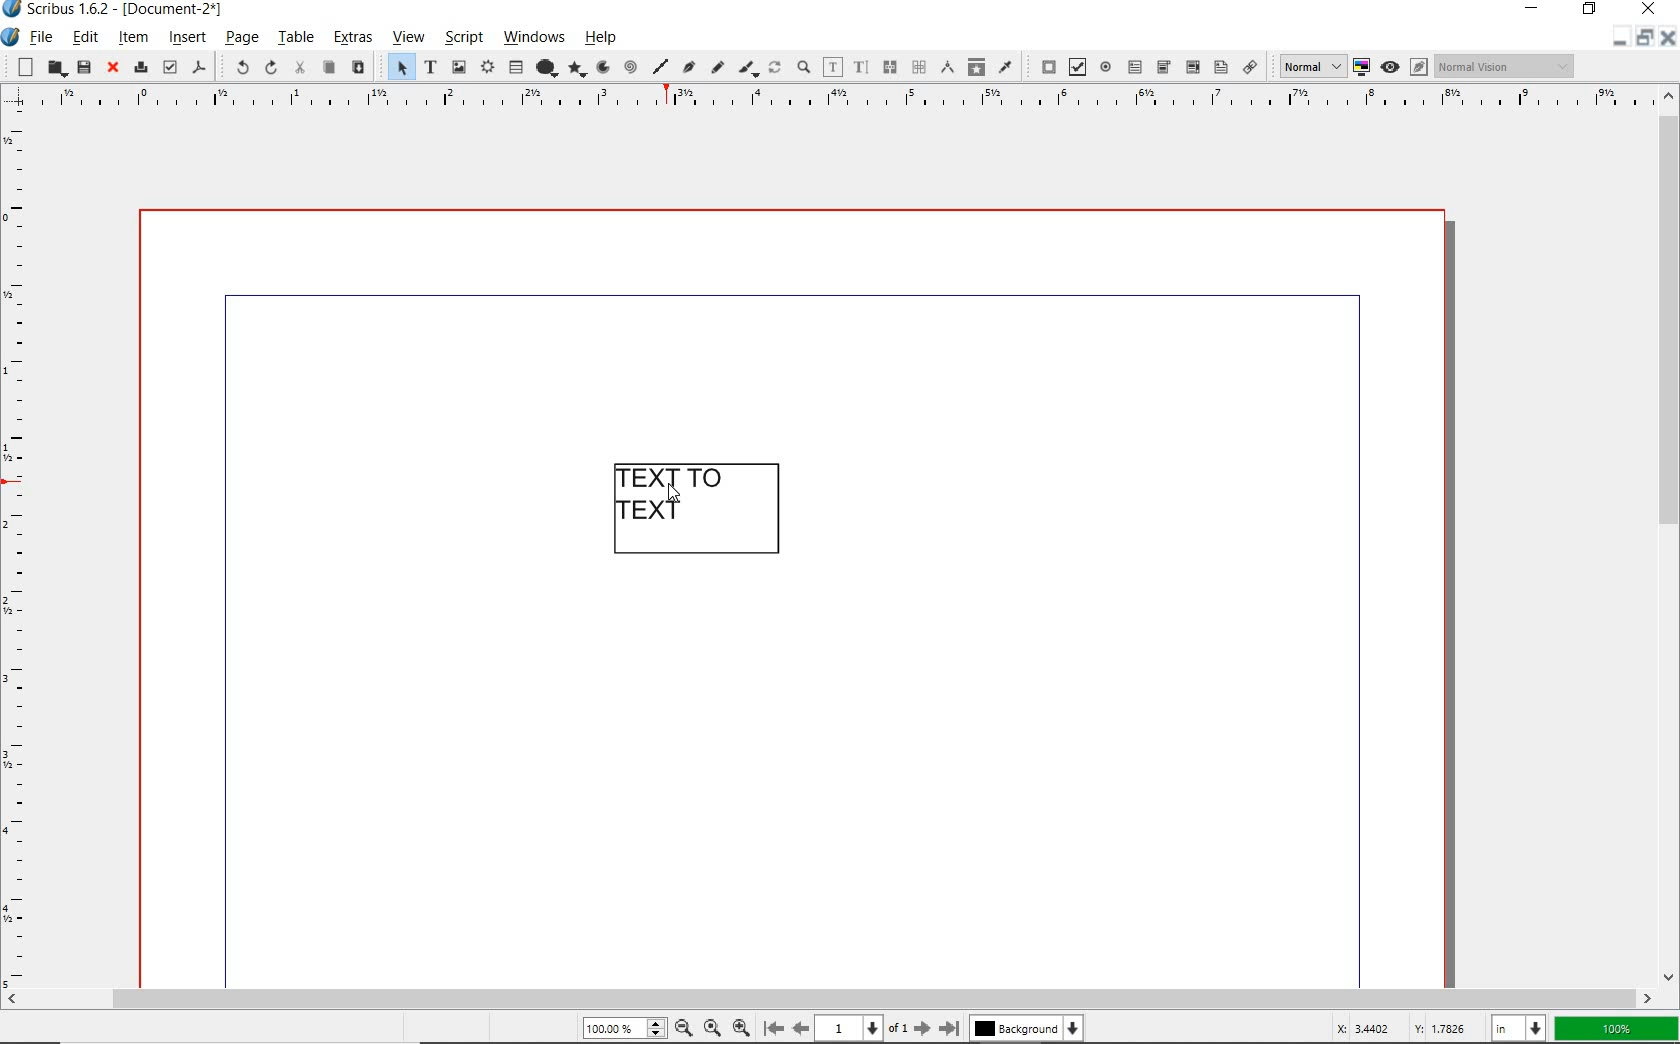  What do you see at coordinates (803, 69) in the screenshot?
I see `zoom in or zoom out` at bounding box center [803, 69].